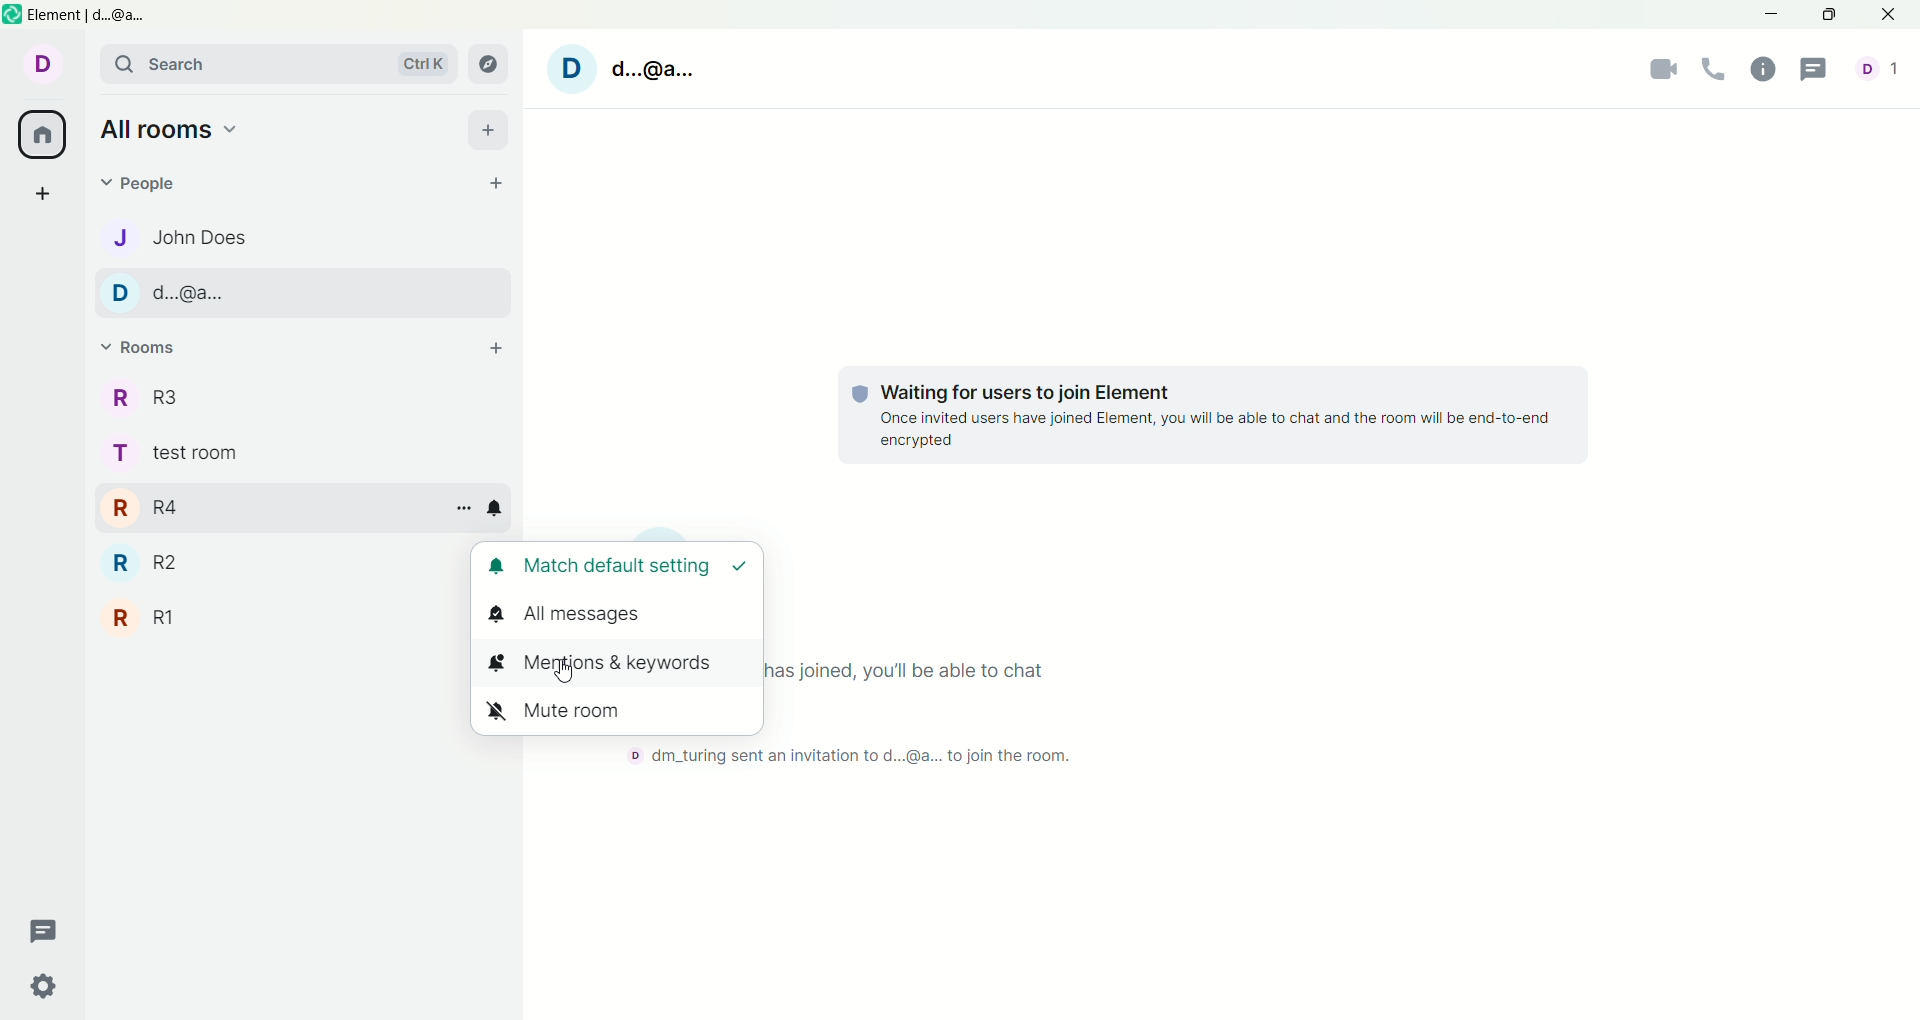 The width and height of the screenshot is (1920, 1020). I want to click on threads, so click(1826, 70).